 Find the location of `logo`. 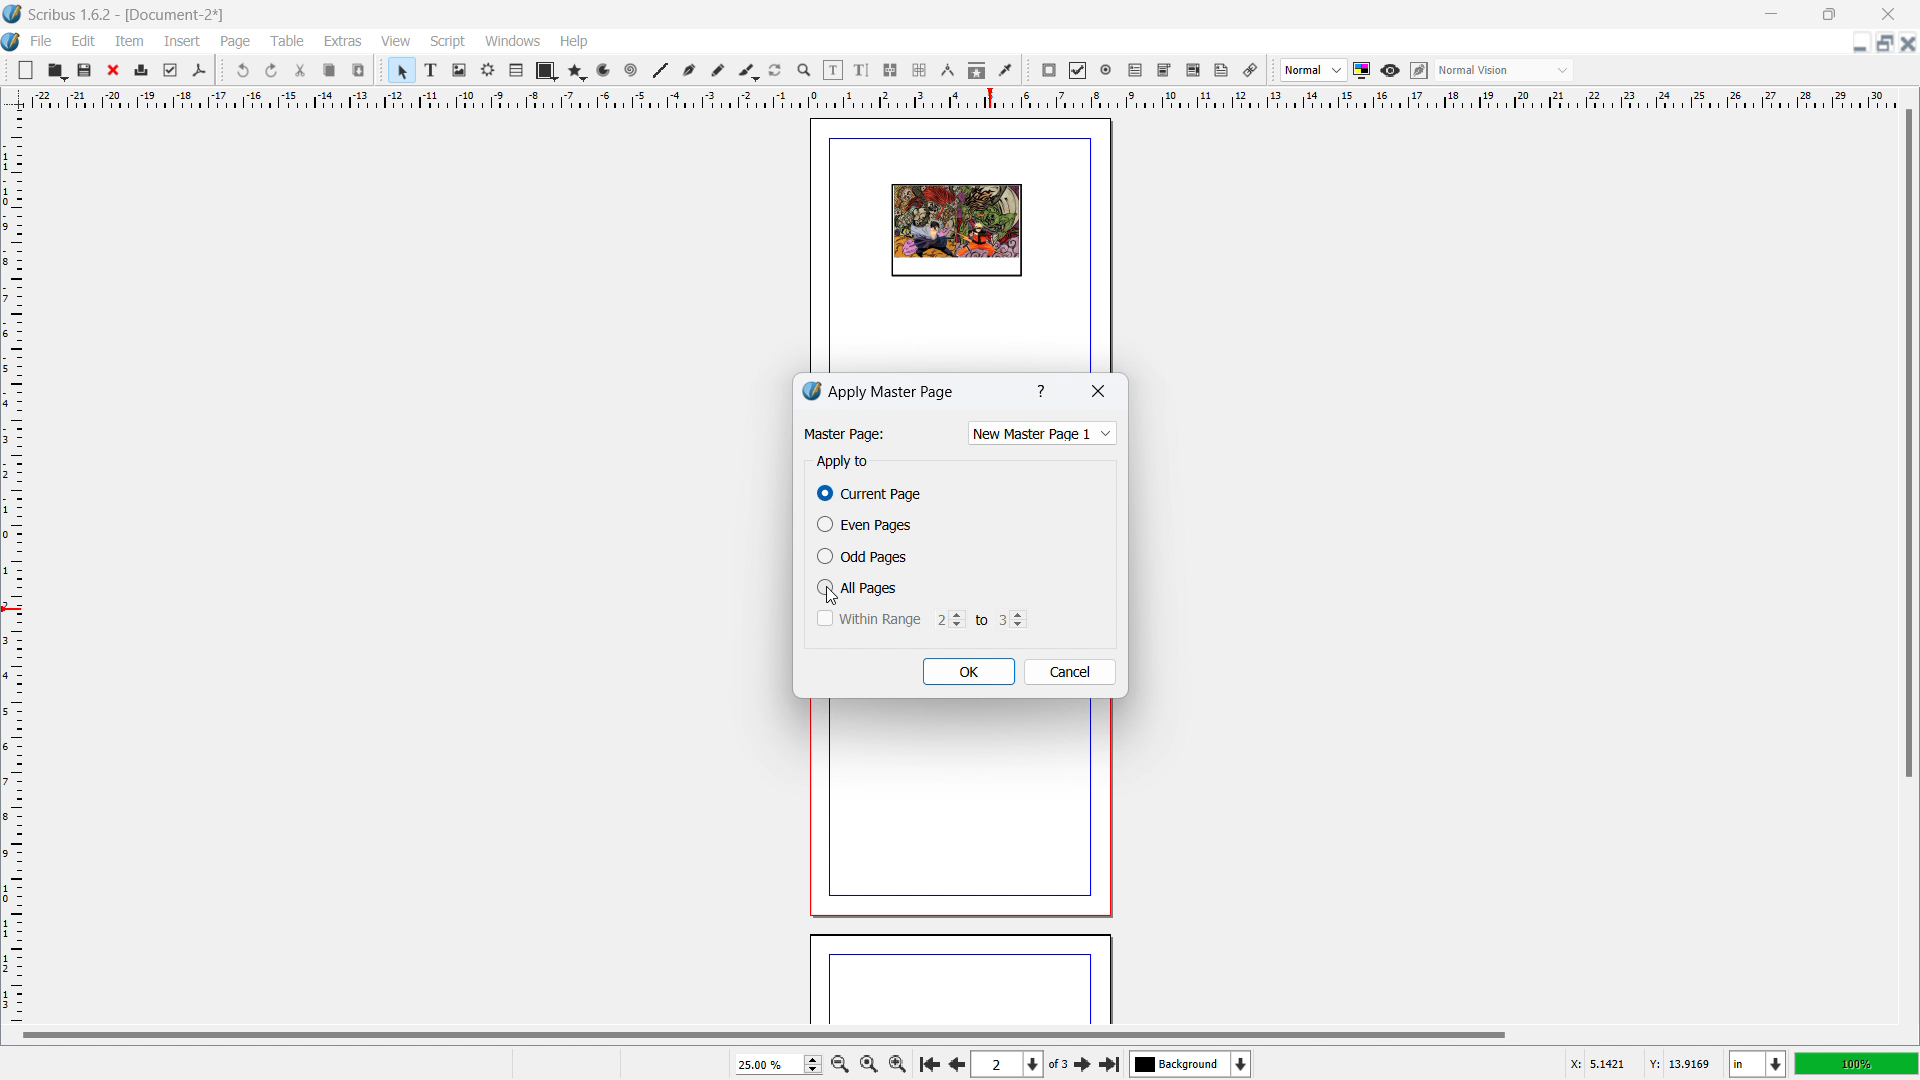

logo is located at coordinates (811, 391).